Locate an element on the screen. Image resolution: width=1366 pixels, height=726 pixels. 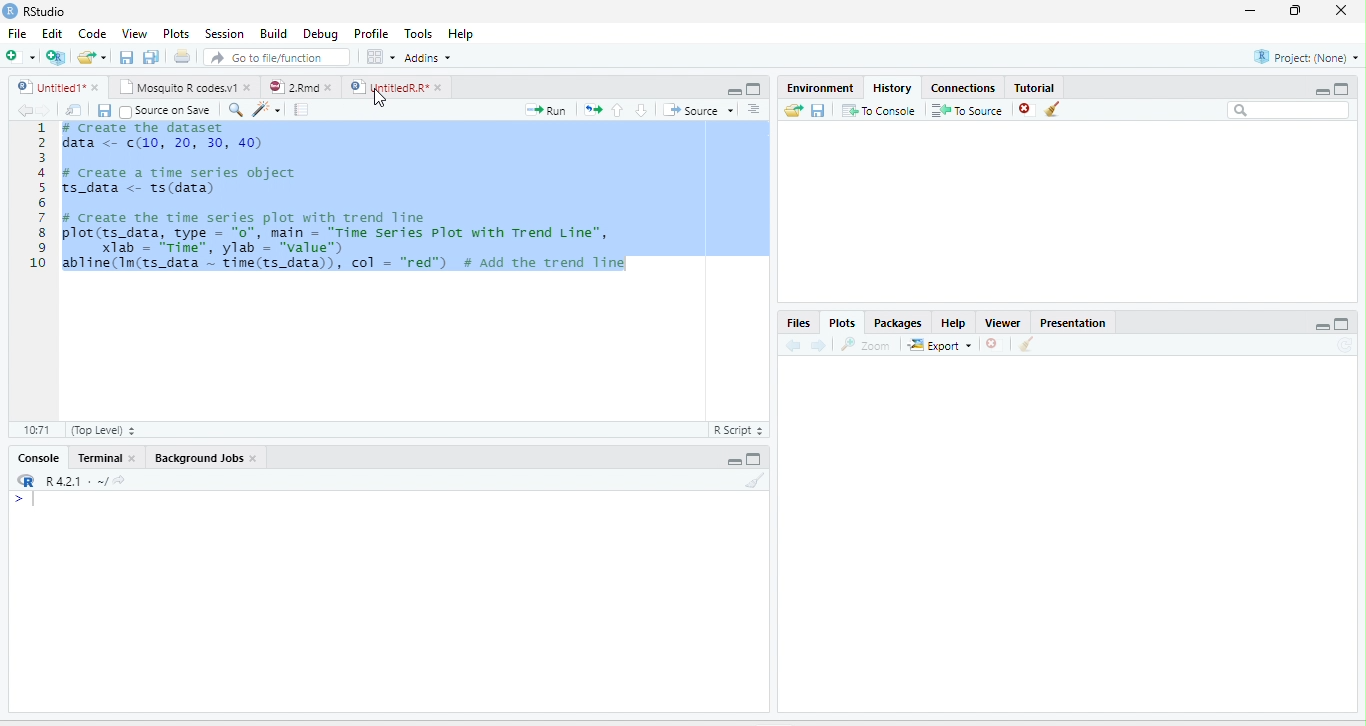
(Top Level) is located at coordinates (102, 430).